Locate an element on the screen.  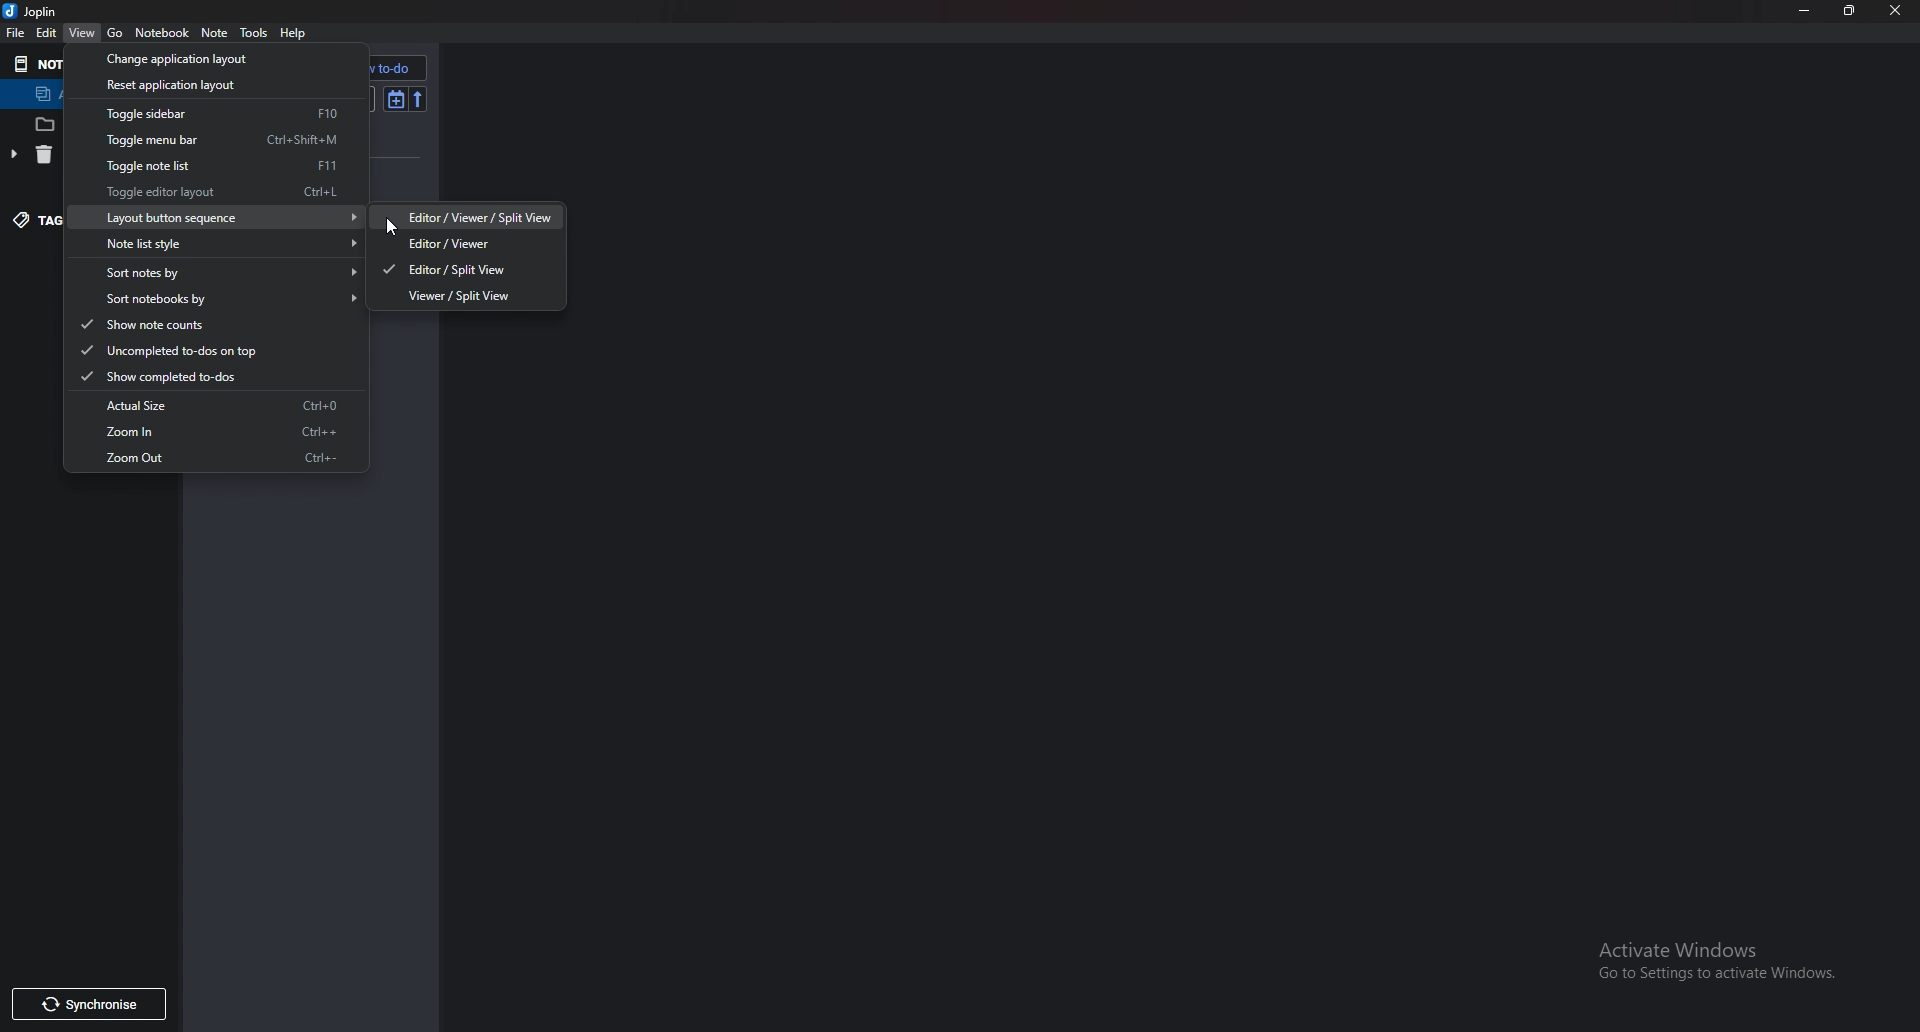
show note counts is located at coordinates (205, 324).